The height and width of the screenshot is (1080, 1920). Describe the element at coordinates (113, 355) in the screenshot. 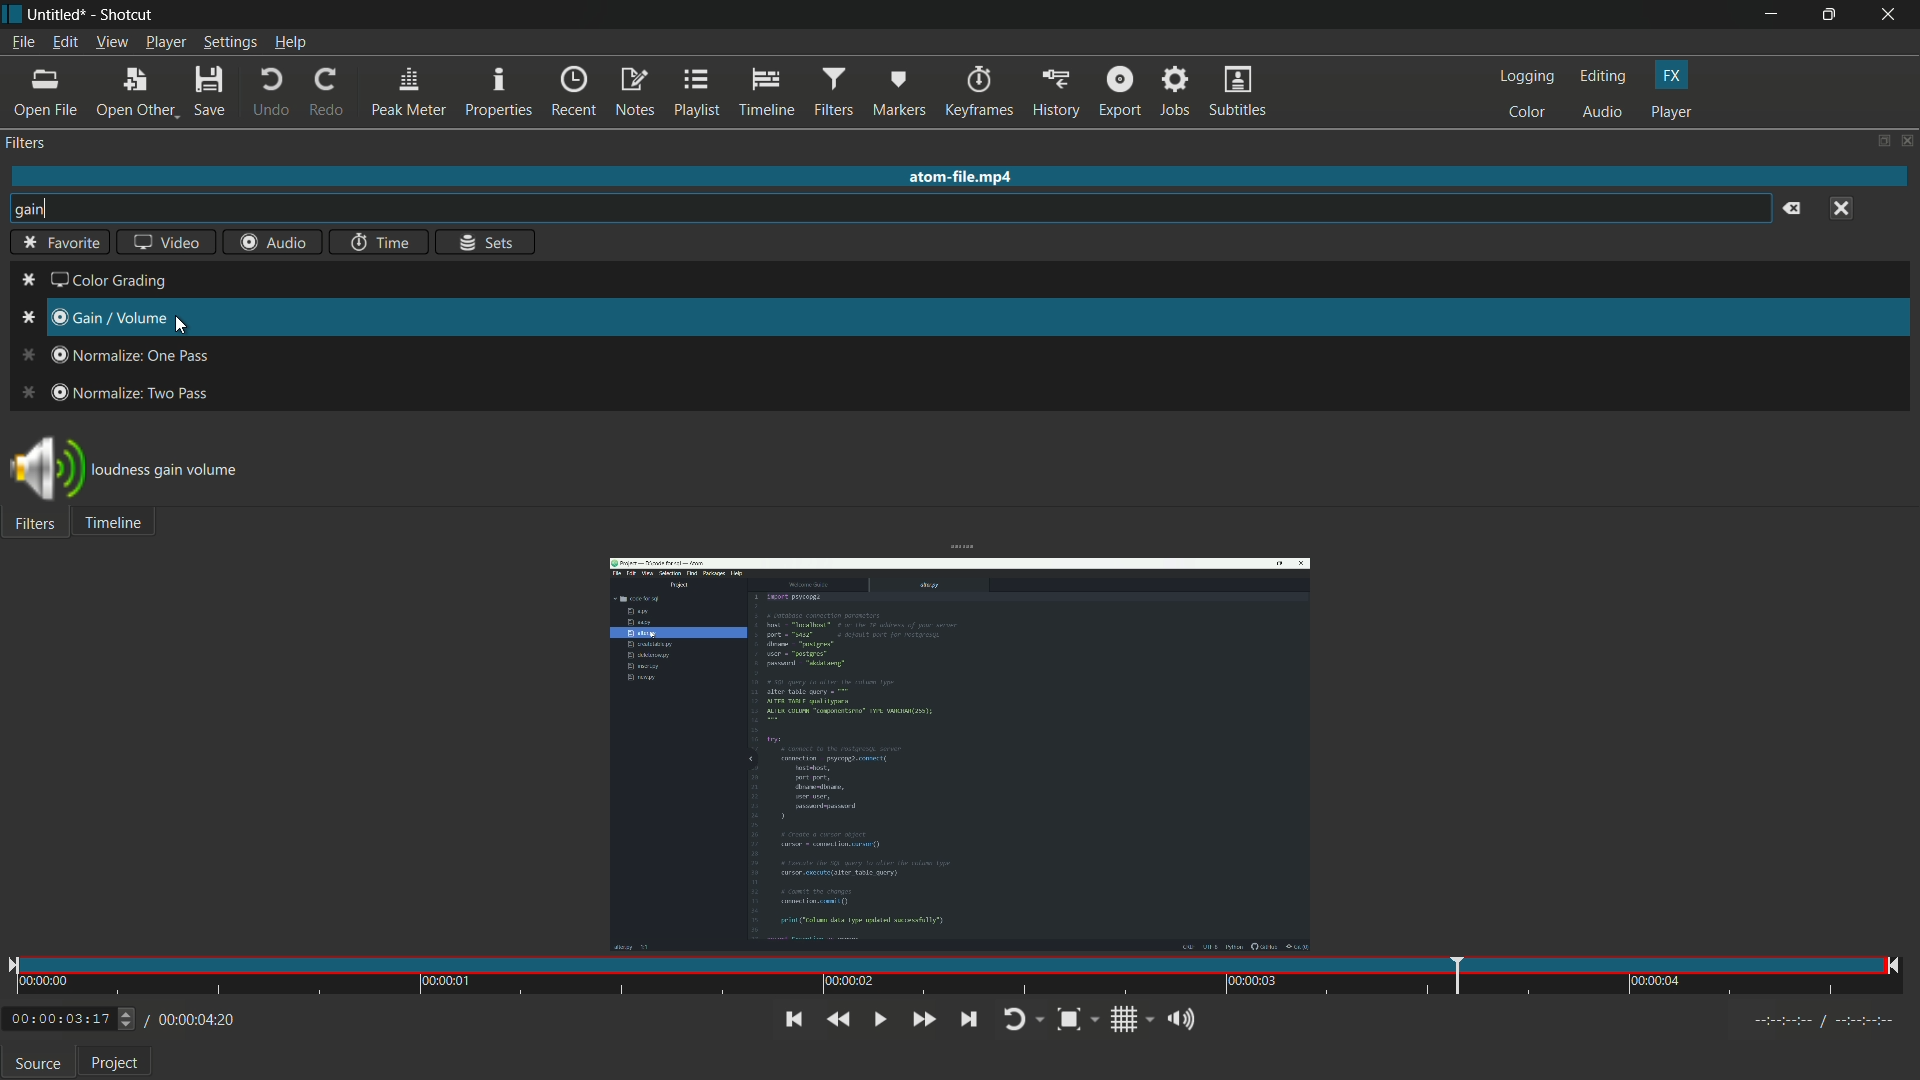

I see `normalize one pass` at that location.